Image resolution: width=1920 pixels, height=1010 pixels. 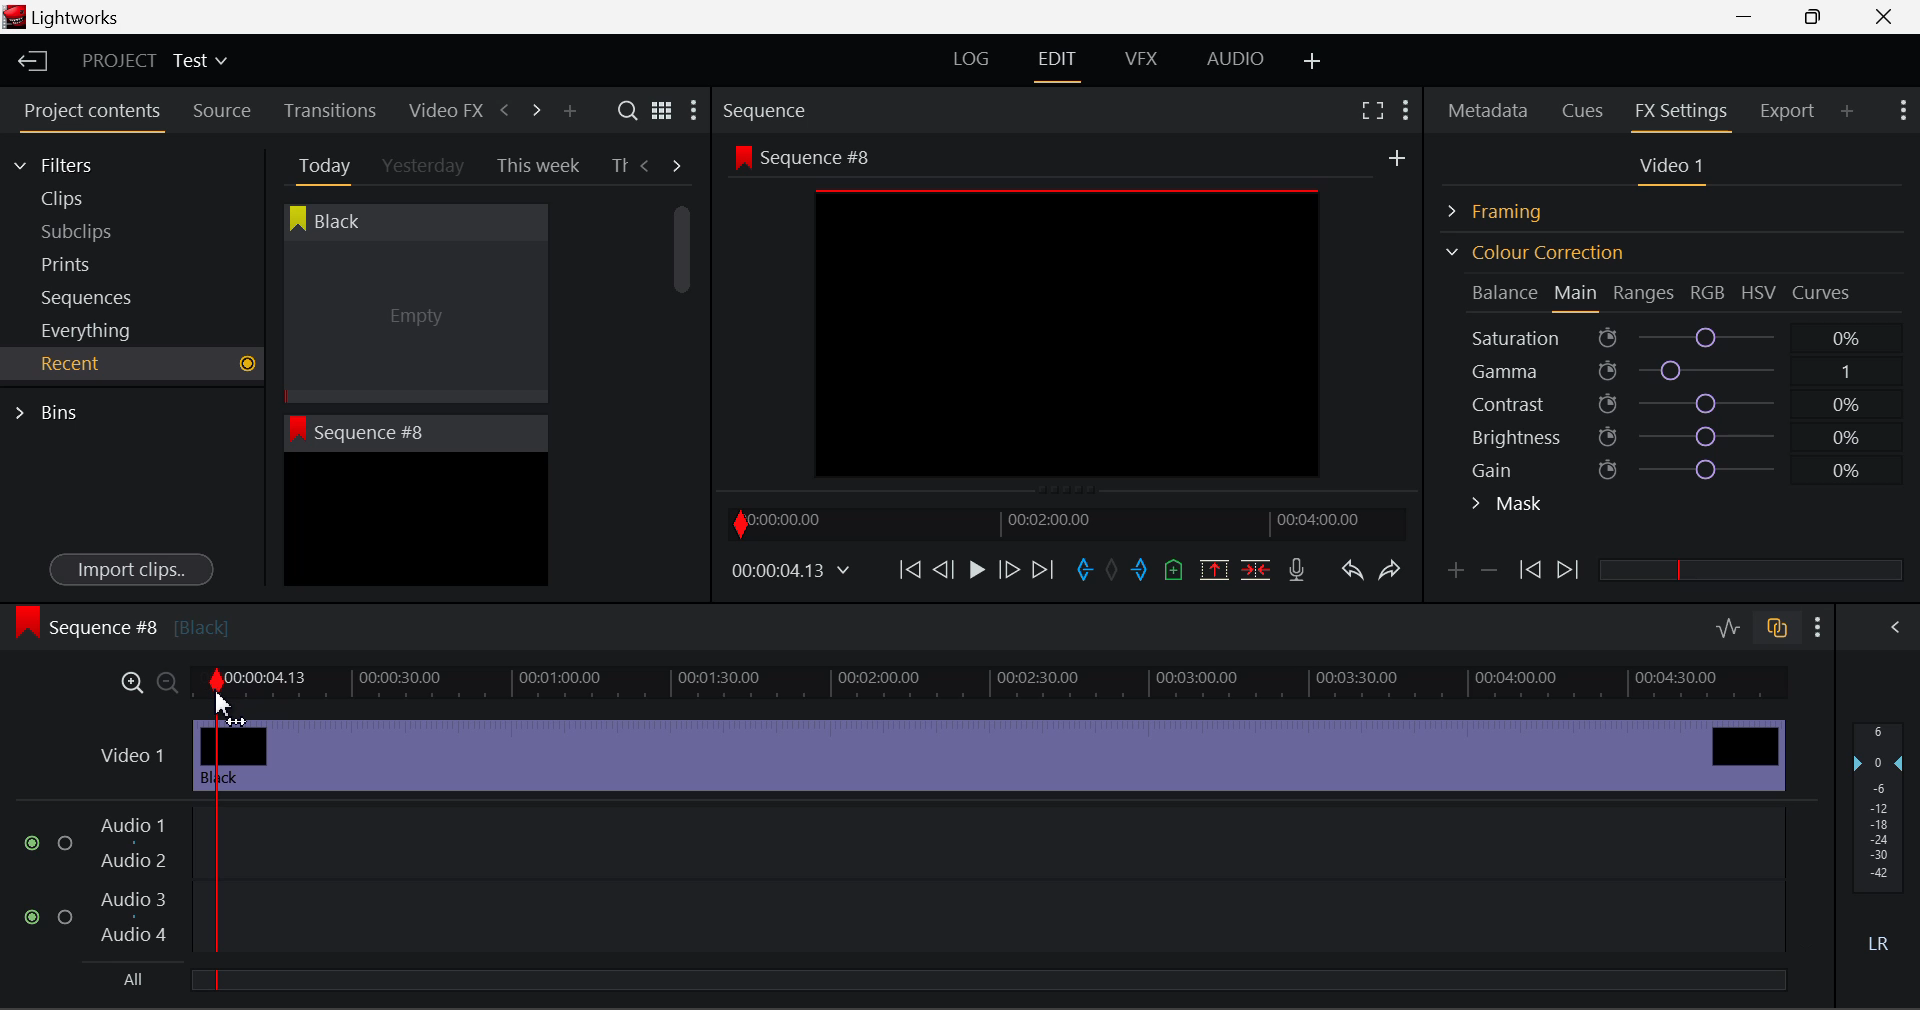 I want to click on Toggle audio track sync, so click(x=1778, y=626).